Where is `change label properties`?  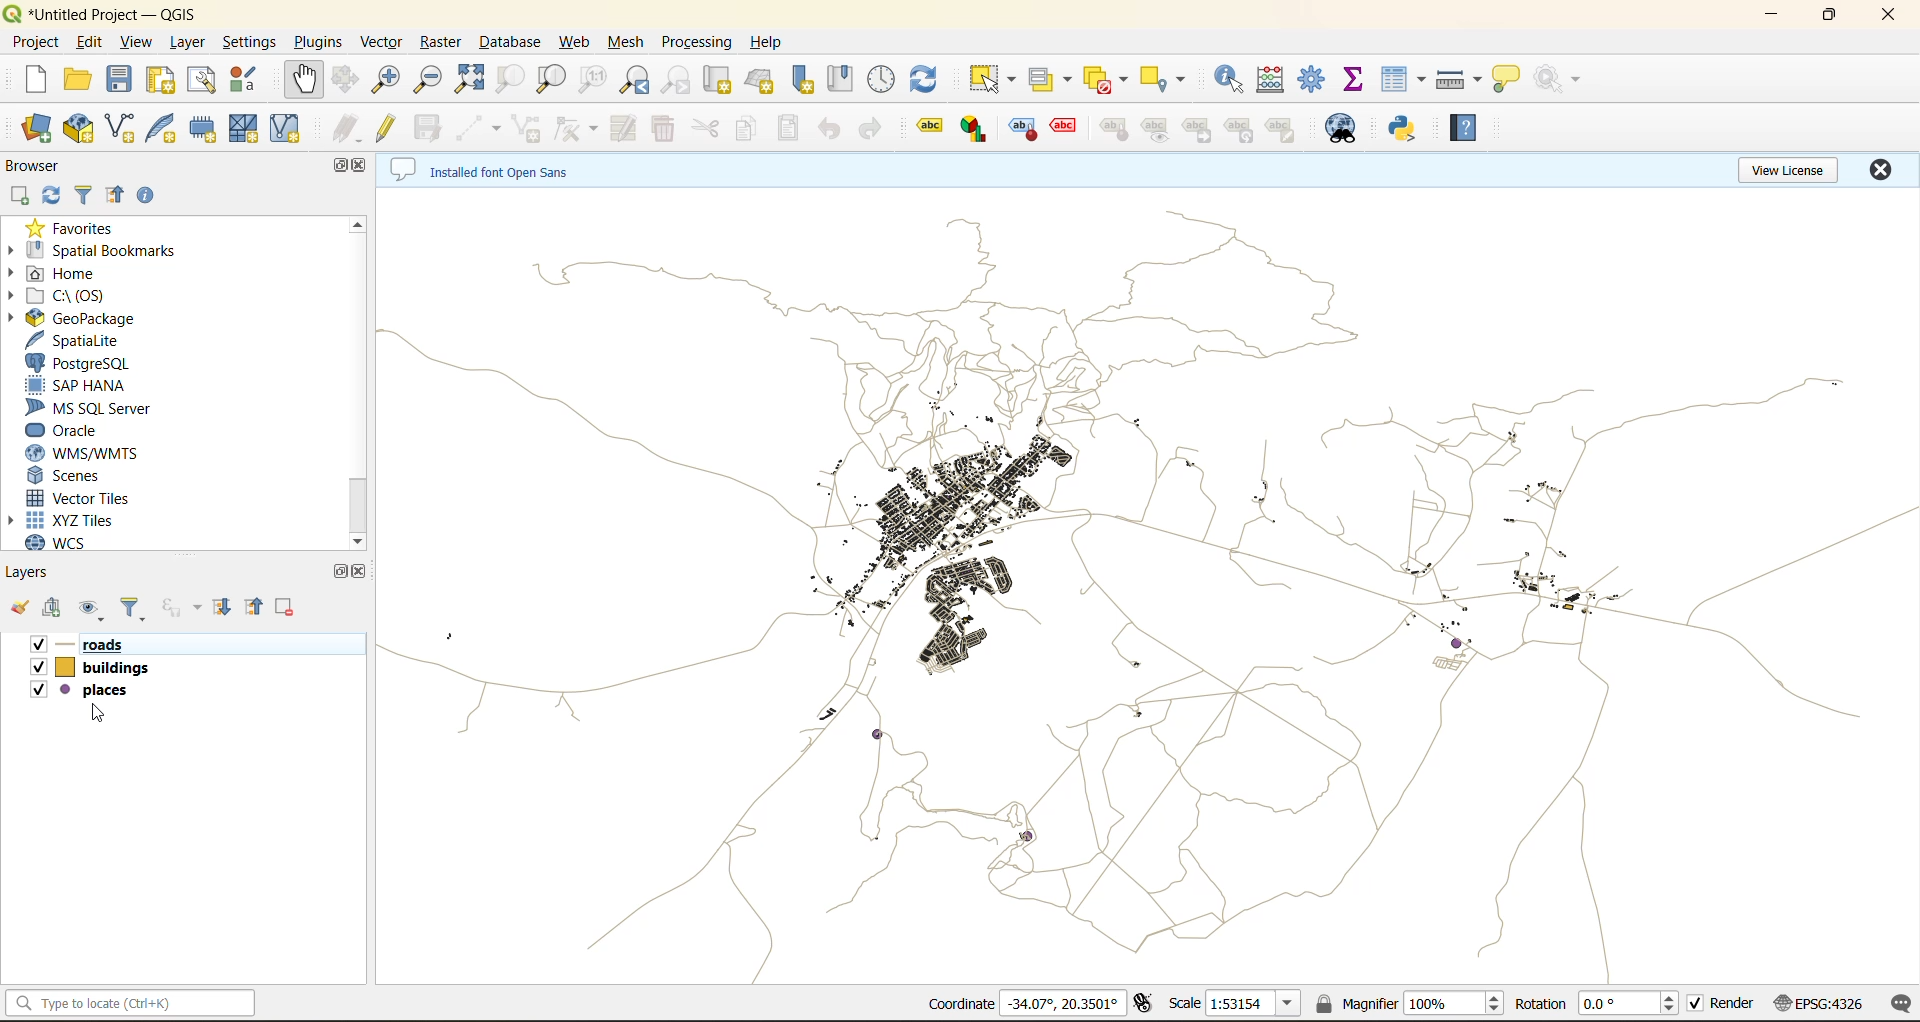 change label properties is located at coordinates (1285, 131).